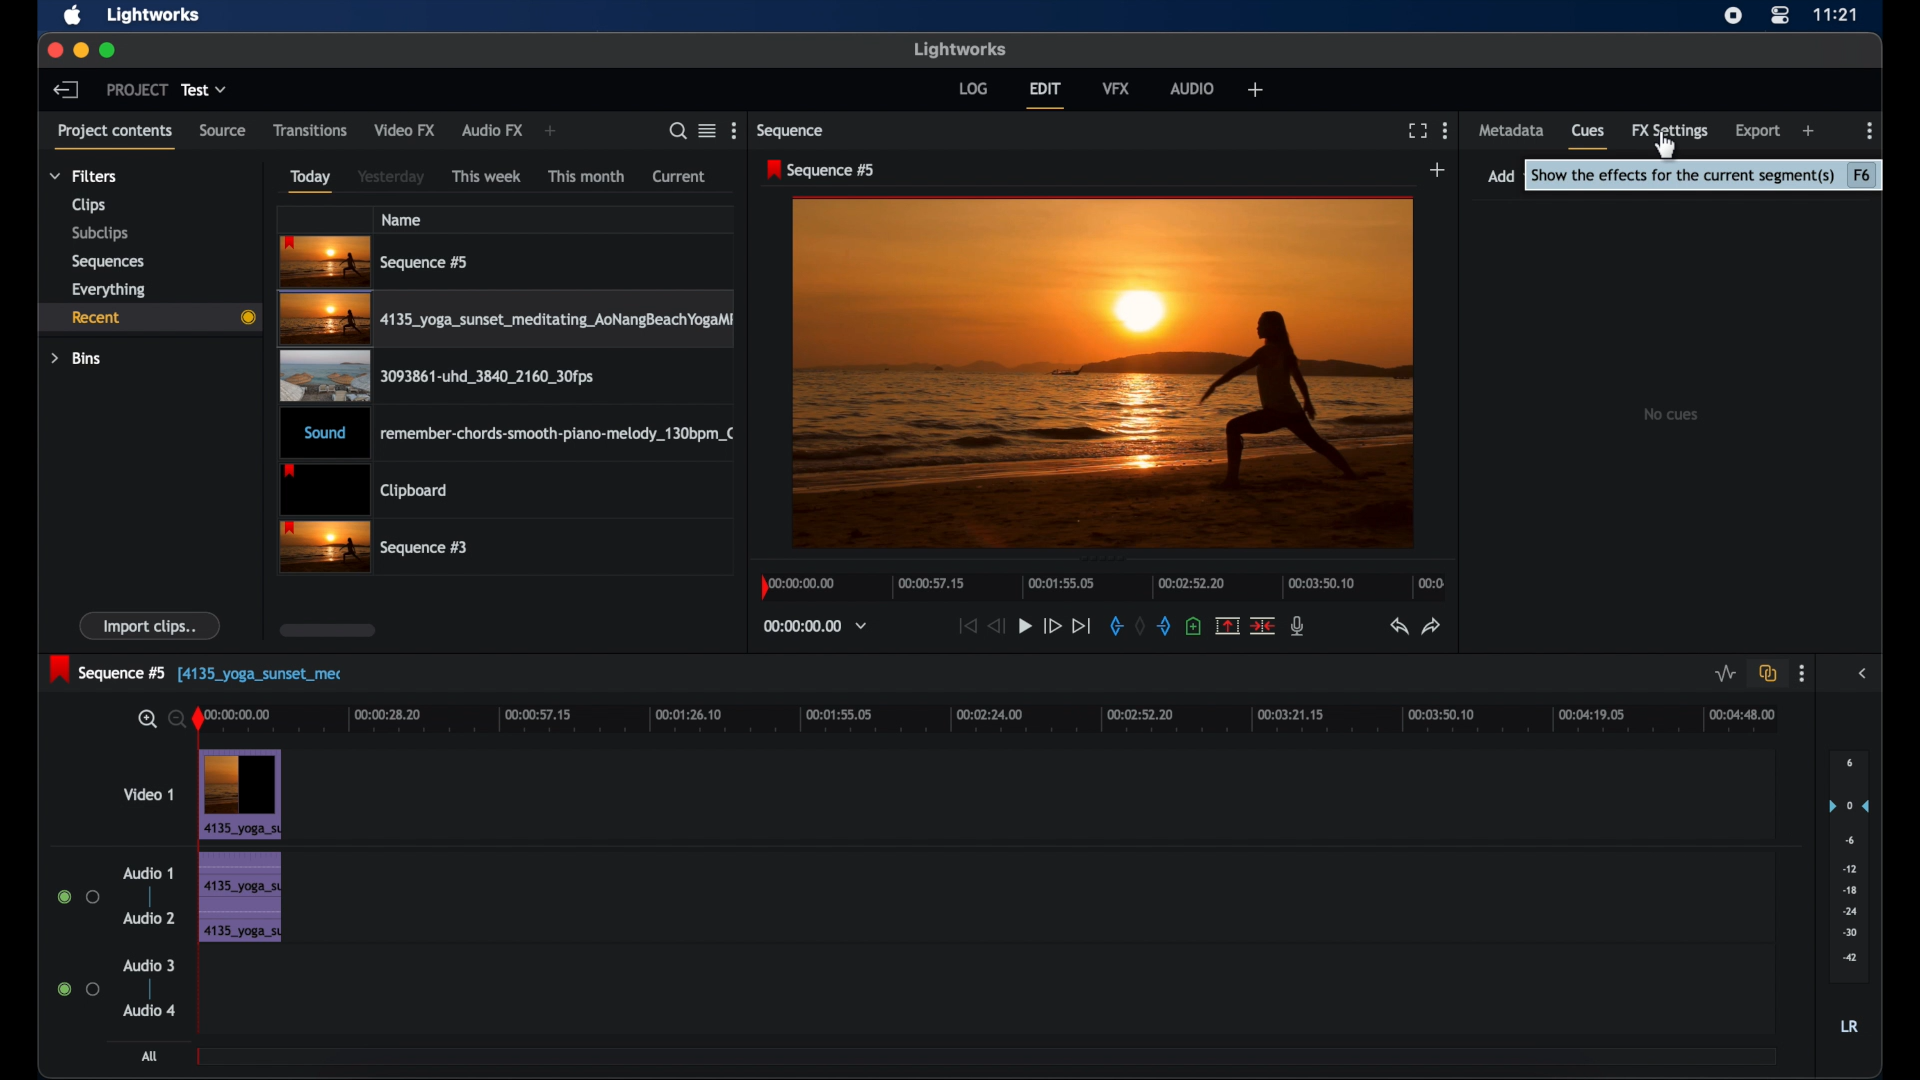 The image size is (1920, 1080). I want to click on this week, so click(487, 177).